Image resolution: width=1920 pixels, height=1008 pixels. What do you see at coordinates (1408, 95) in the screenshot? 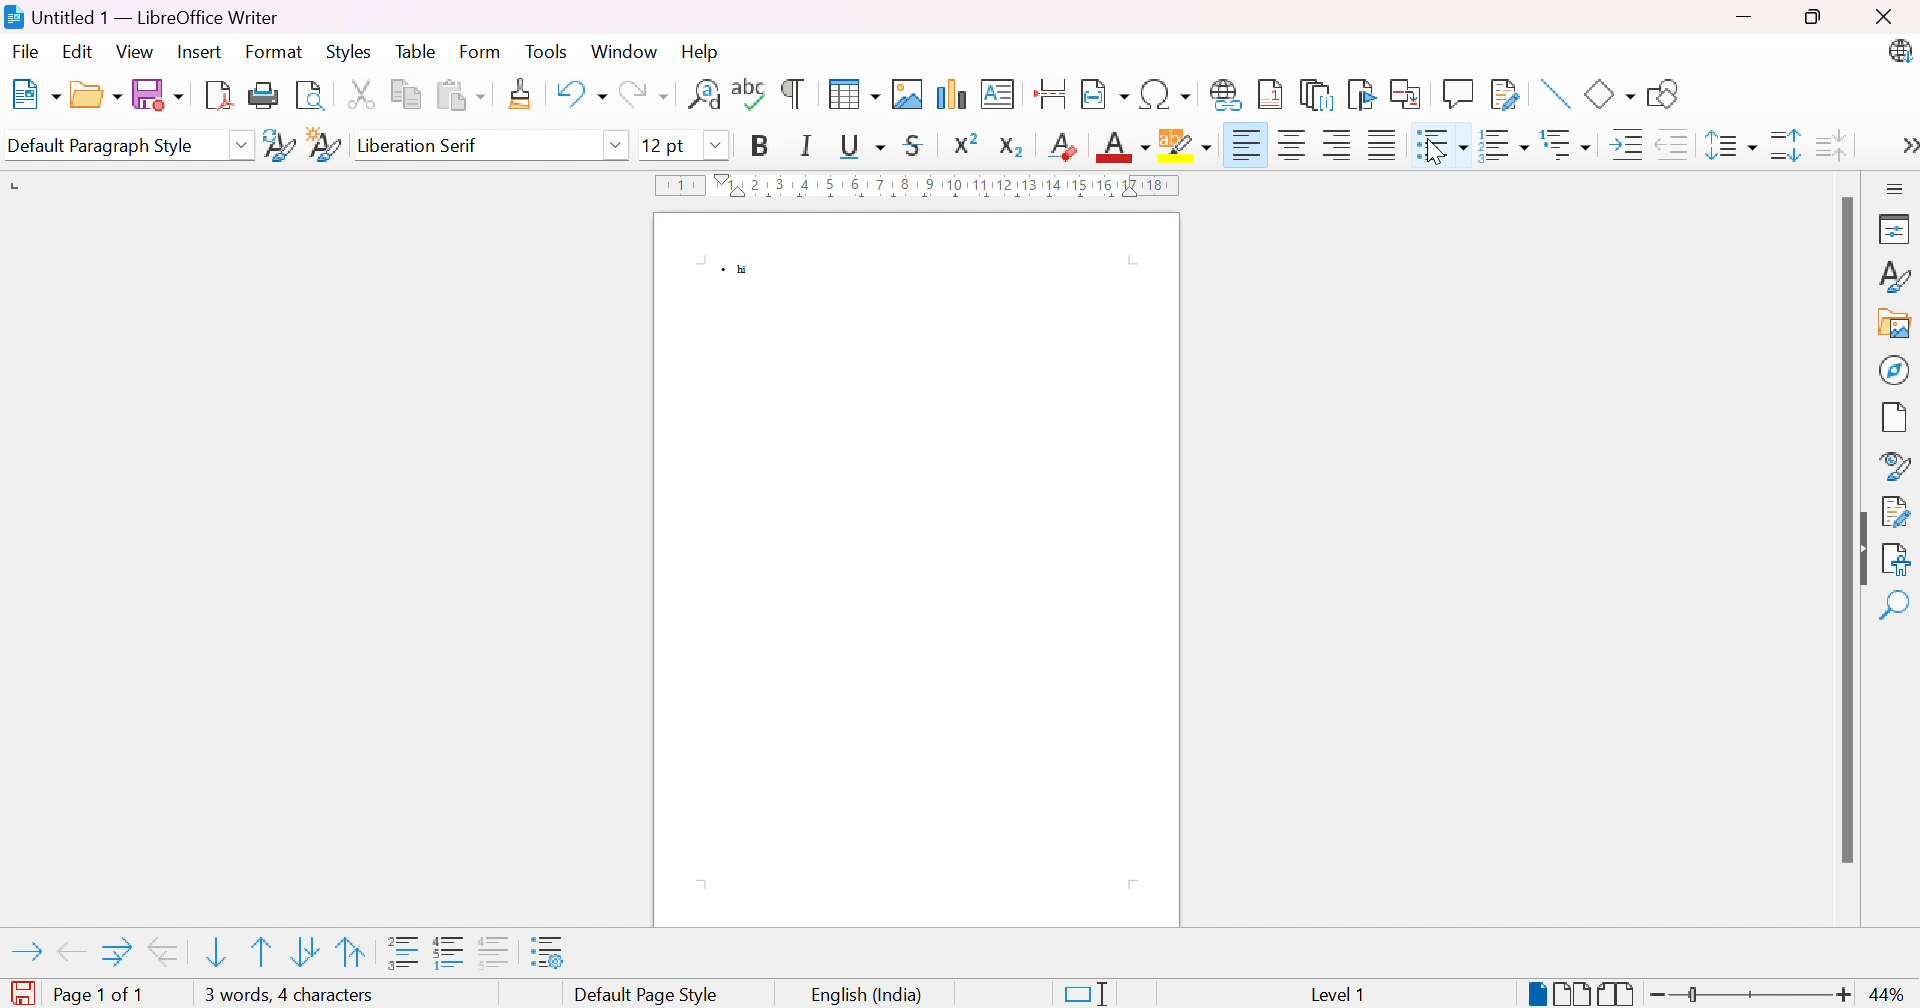
I see `Insert cross-reference` at bounding box center [1408, 95].